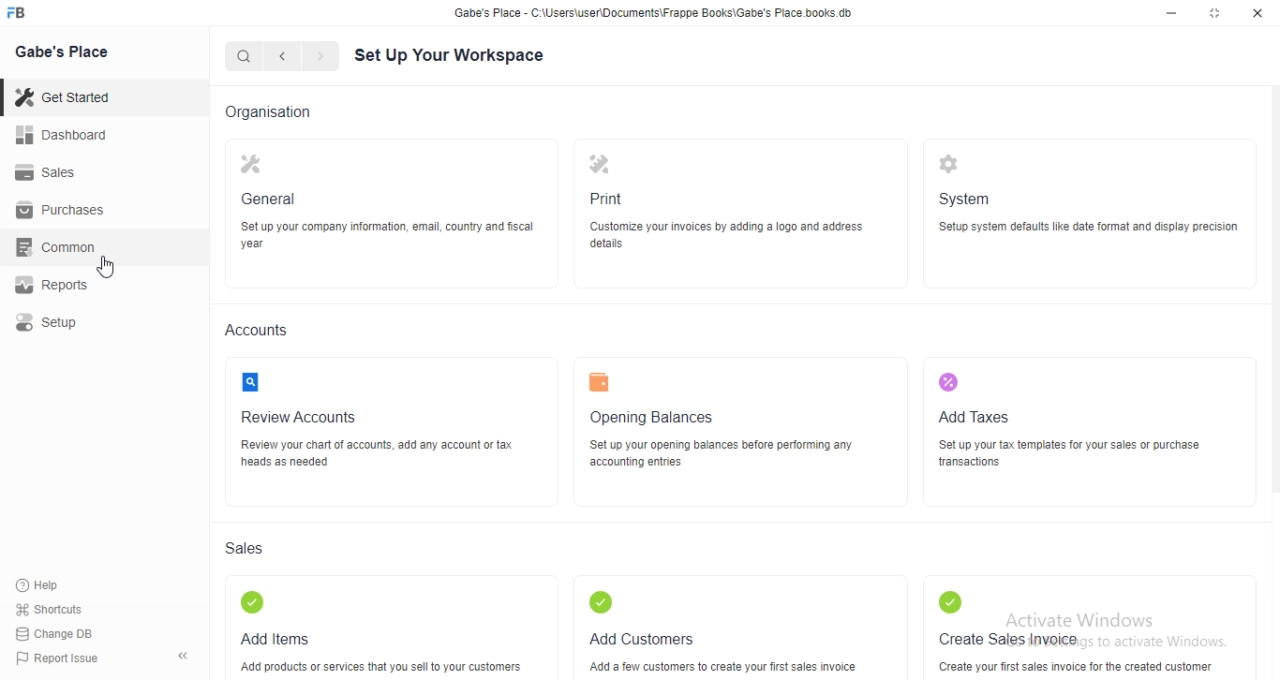  What do you see at coordinates (1258, 14) in the screenshot?
I see `close` at bounding box center [1258, 14].